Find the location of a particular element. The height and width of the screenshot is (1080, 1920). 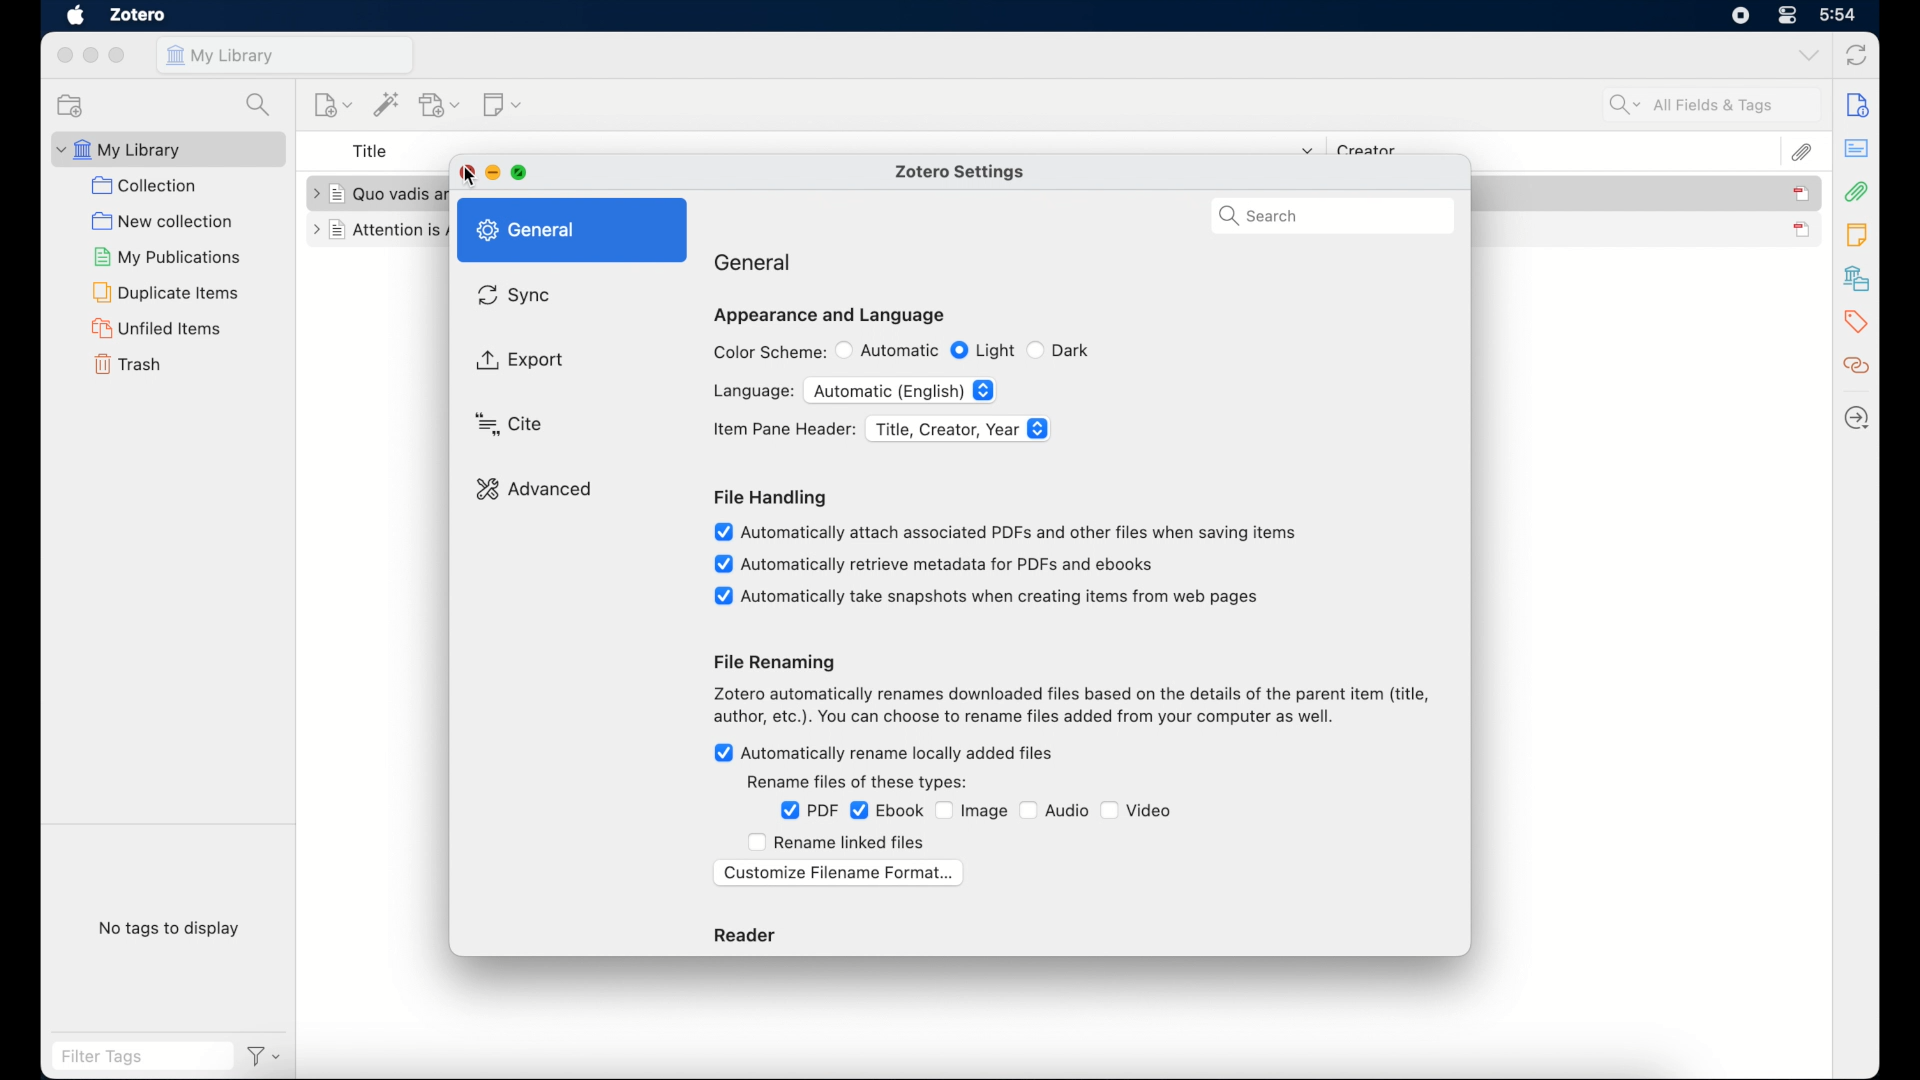

zotero is located at coordinates (139, 15).